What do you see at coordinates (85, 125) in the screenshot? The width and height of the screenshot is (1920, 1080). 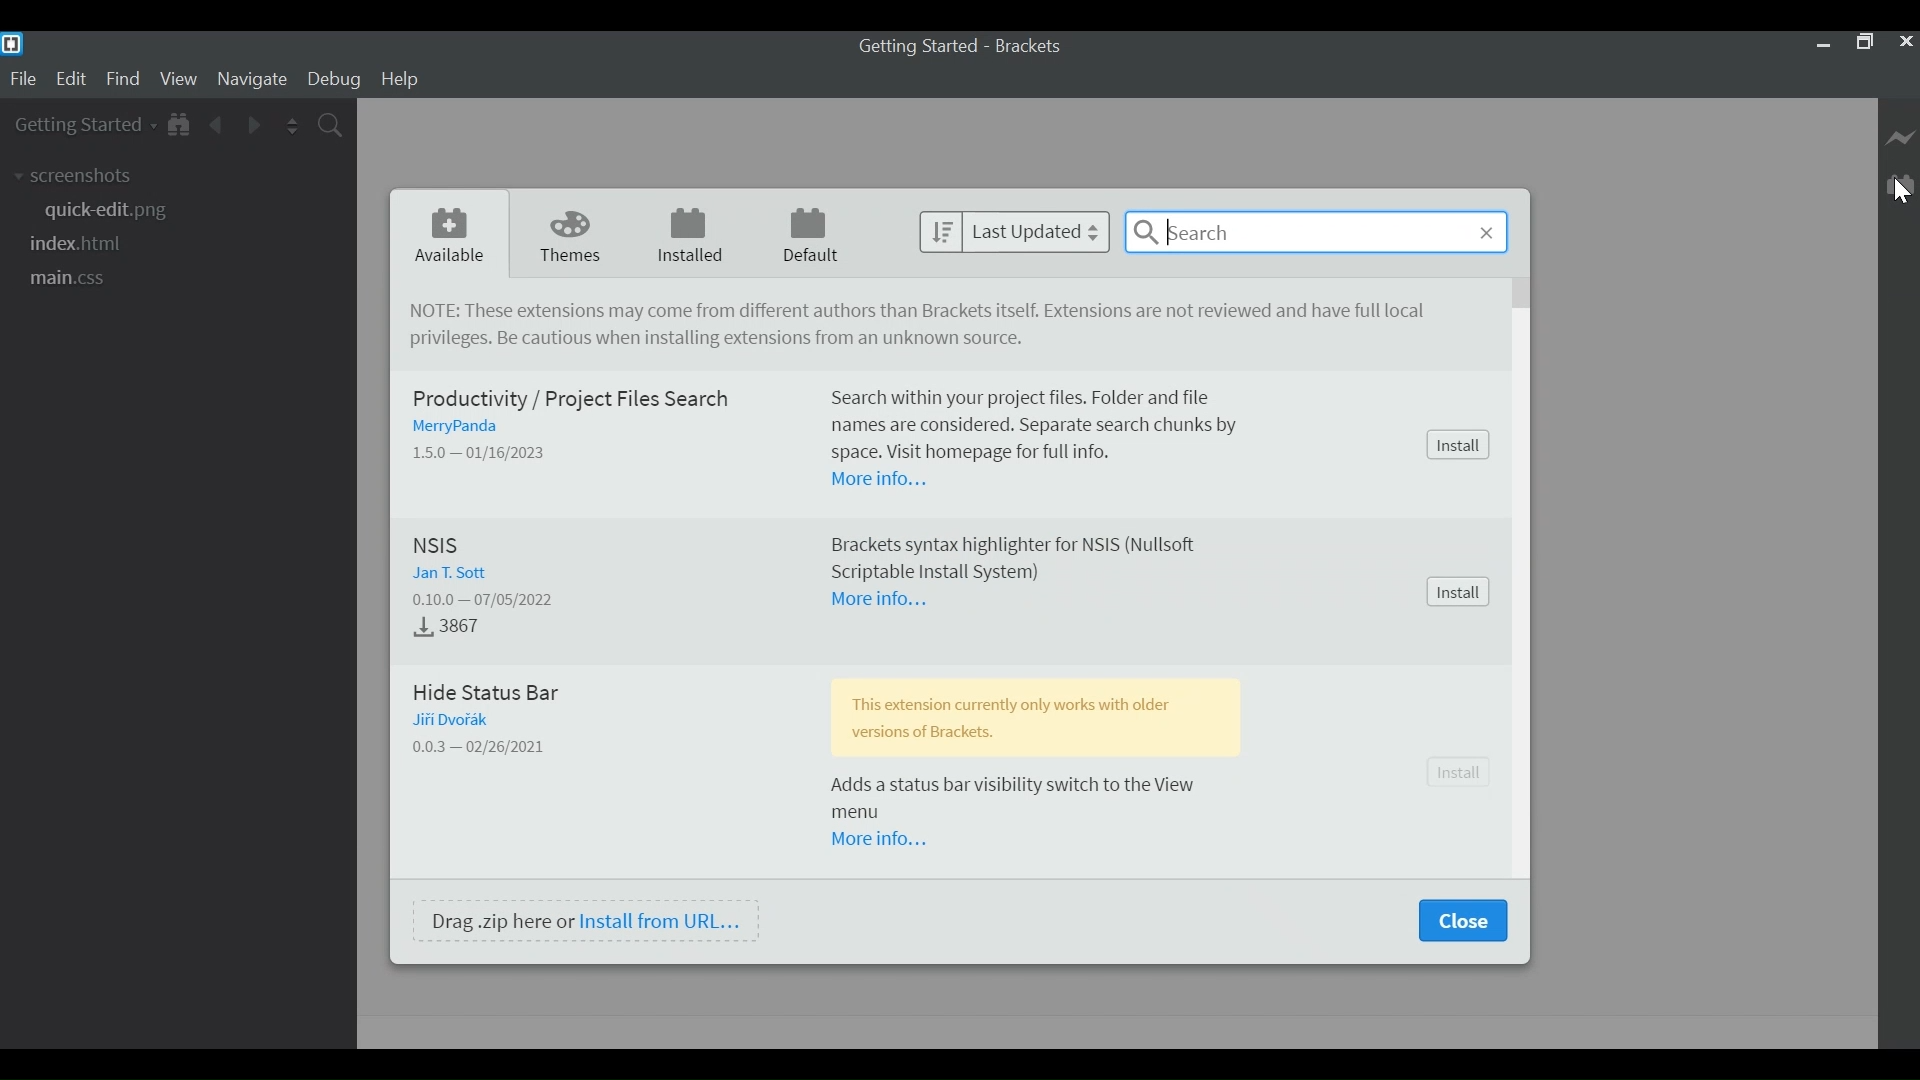 I see `Getting Started` at bounding box center [85, 125].